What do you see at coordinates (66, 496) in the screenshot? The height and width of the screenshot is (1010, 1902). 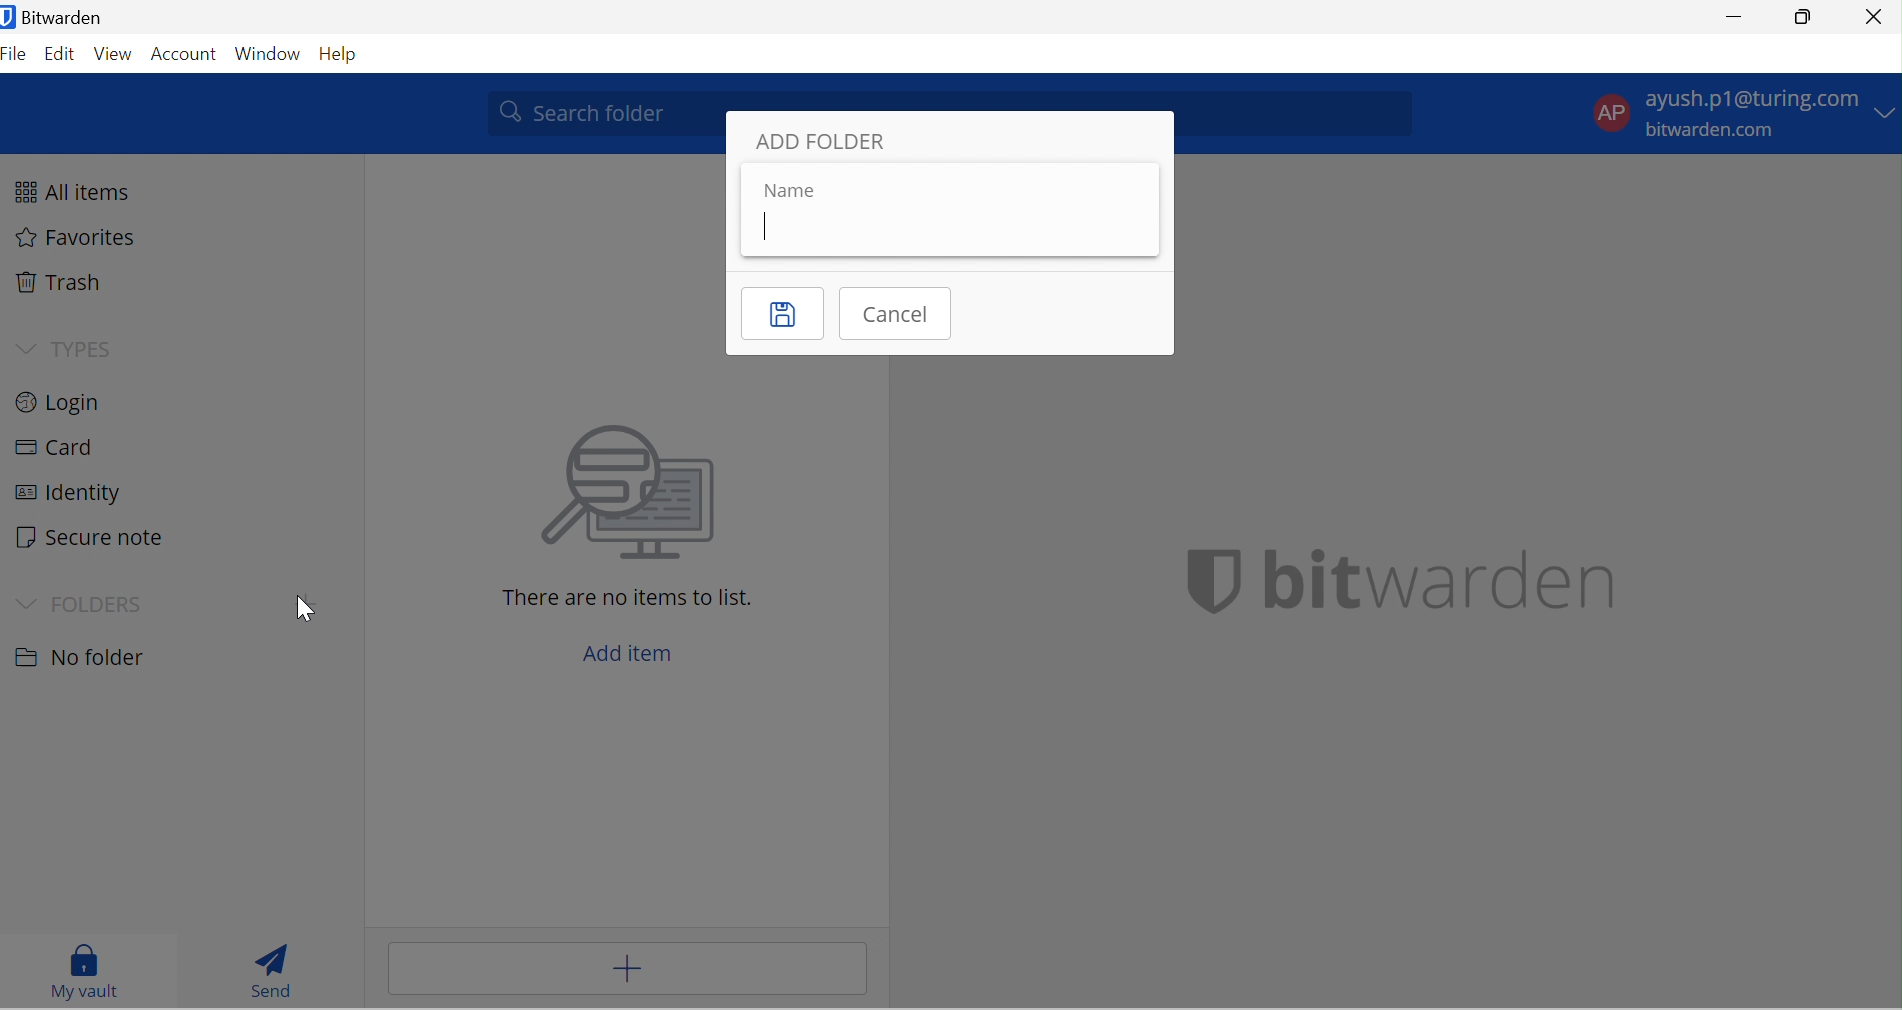 I see `Identity` at bounding box center [66, 496].